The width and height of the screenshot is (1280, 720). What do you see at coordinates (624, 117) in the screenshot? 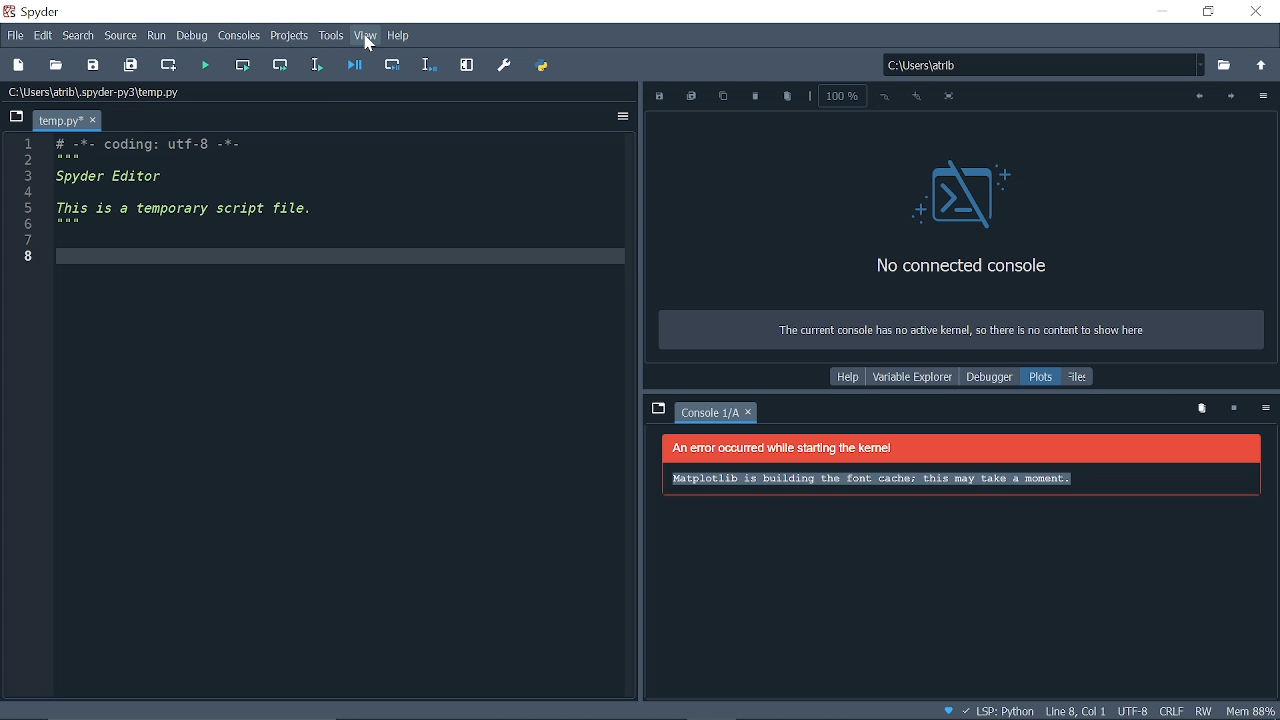
I see `Options` at bounding box center [624, 117].